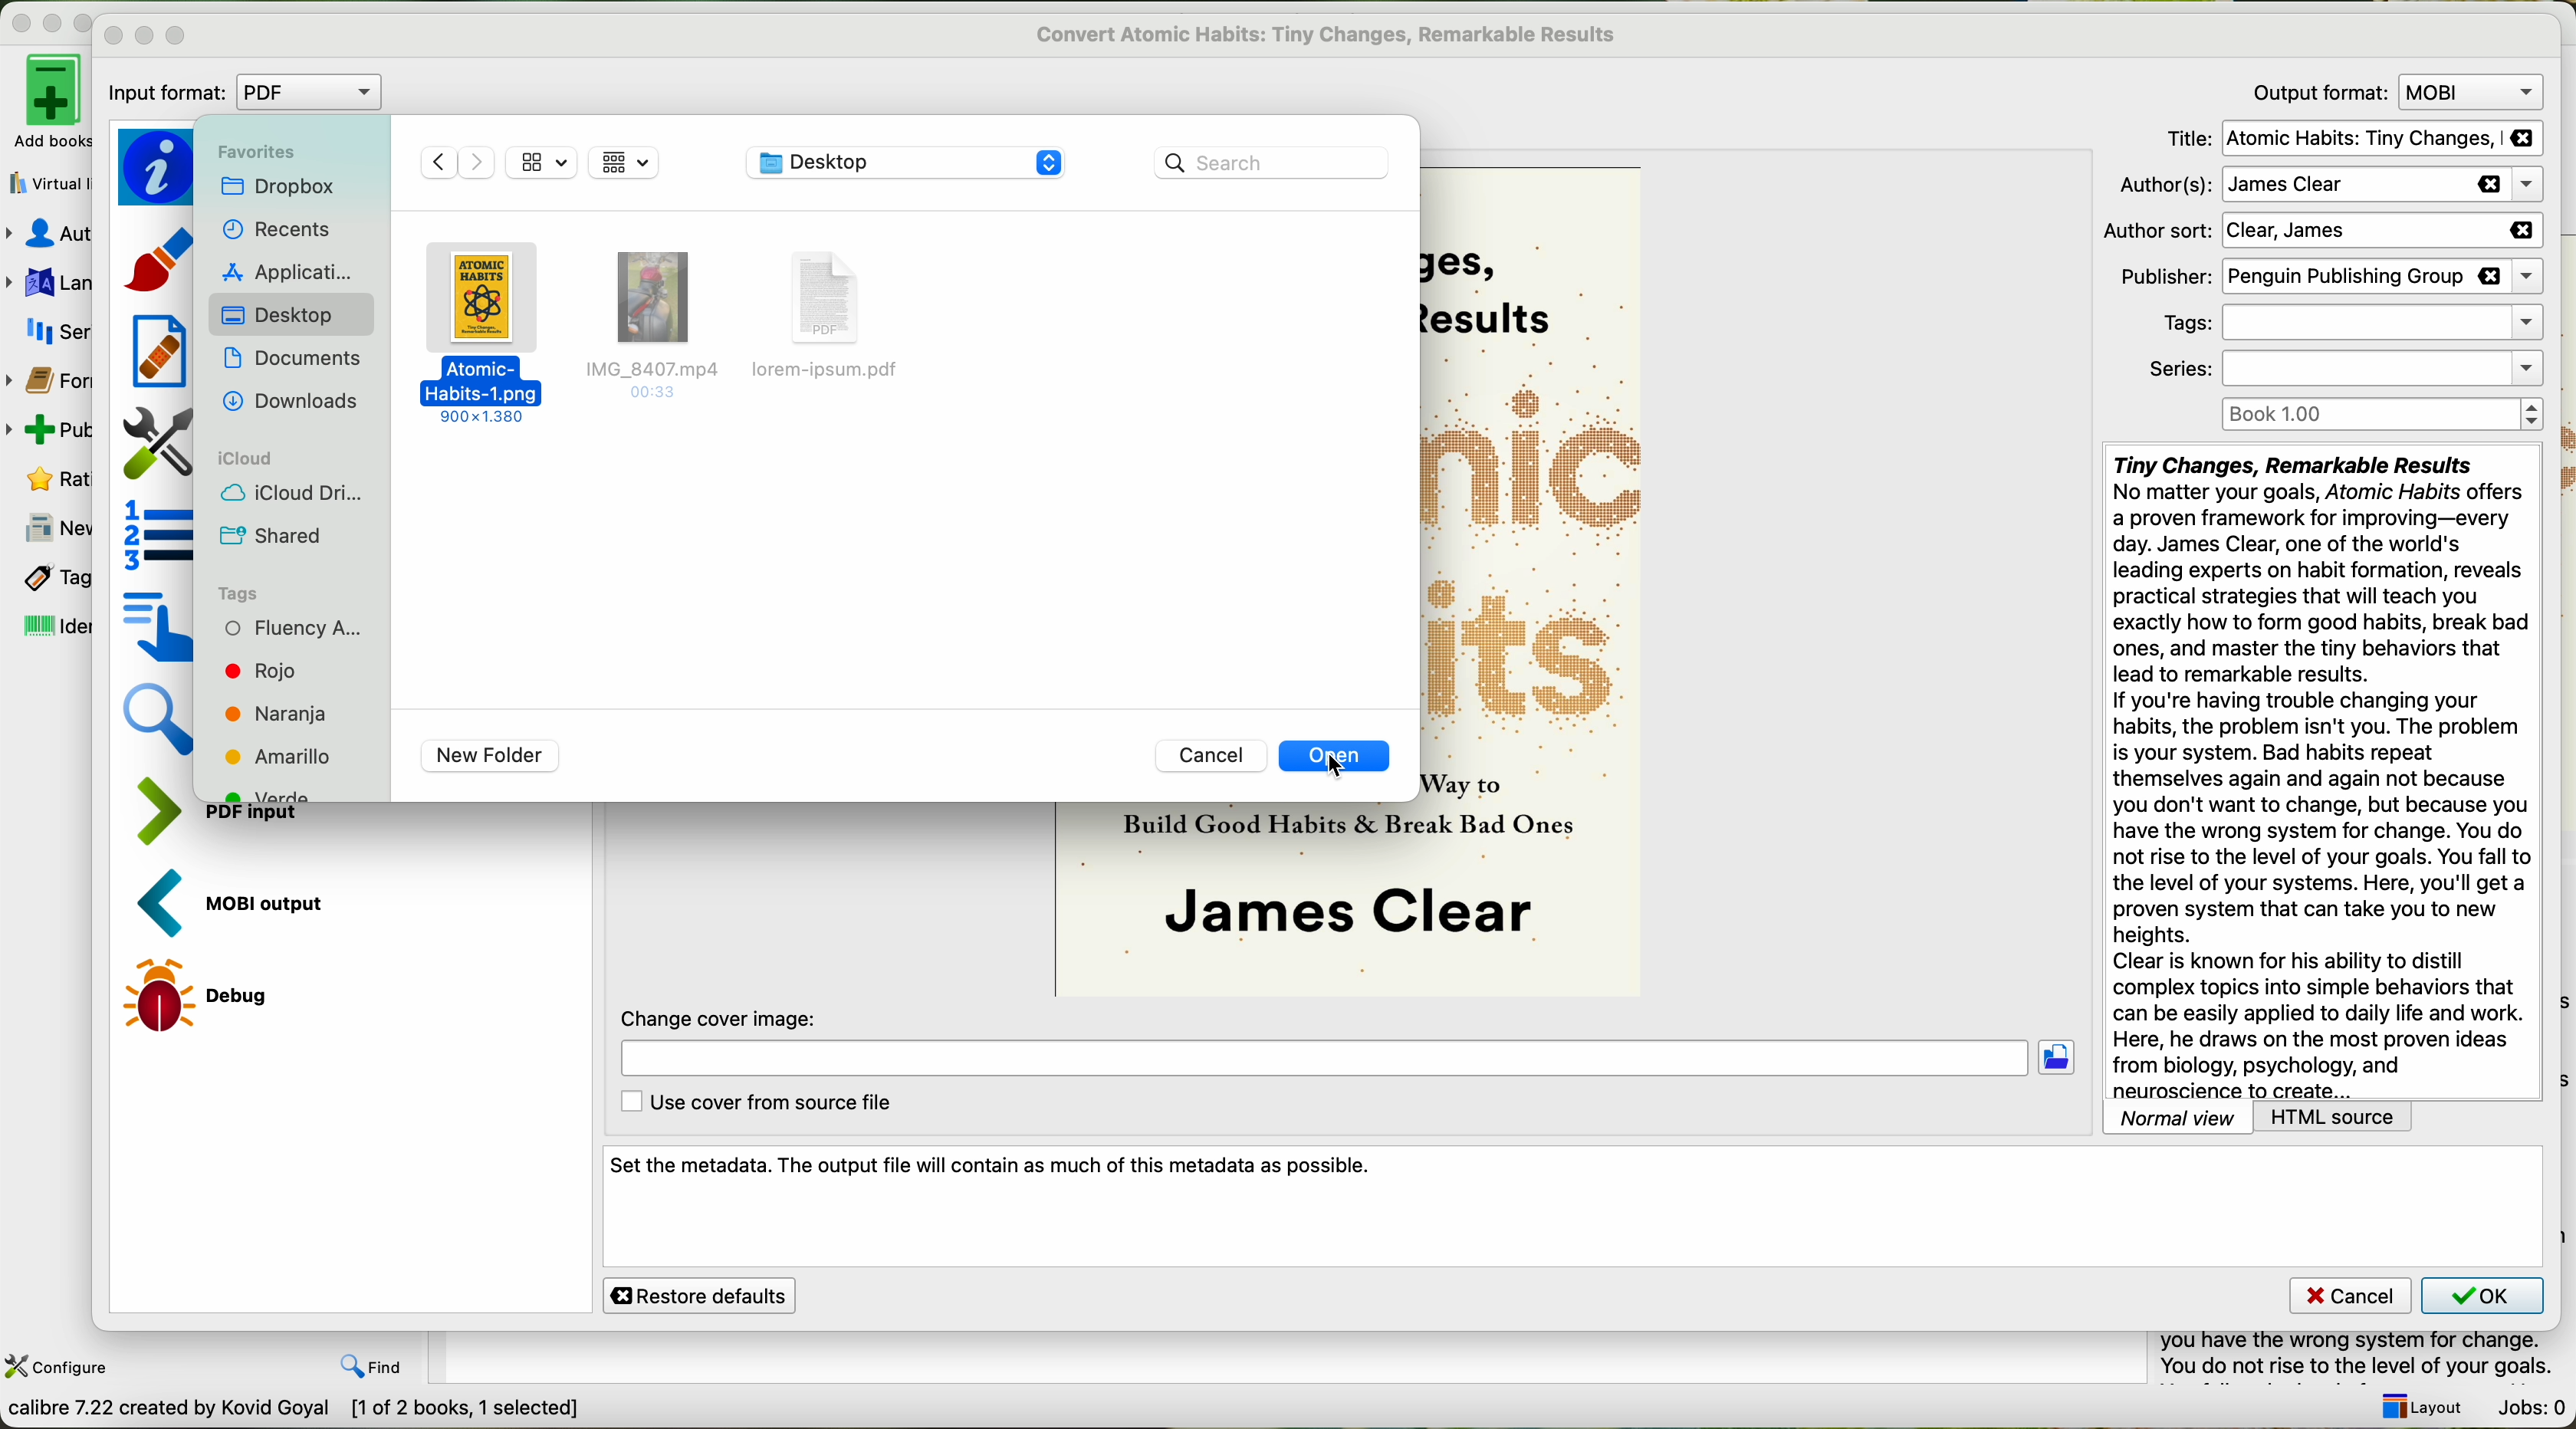  Describe the element at coordinates (275, 716) in the screenshot. I see `orange tag` at that location.